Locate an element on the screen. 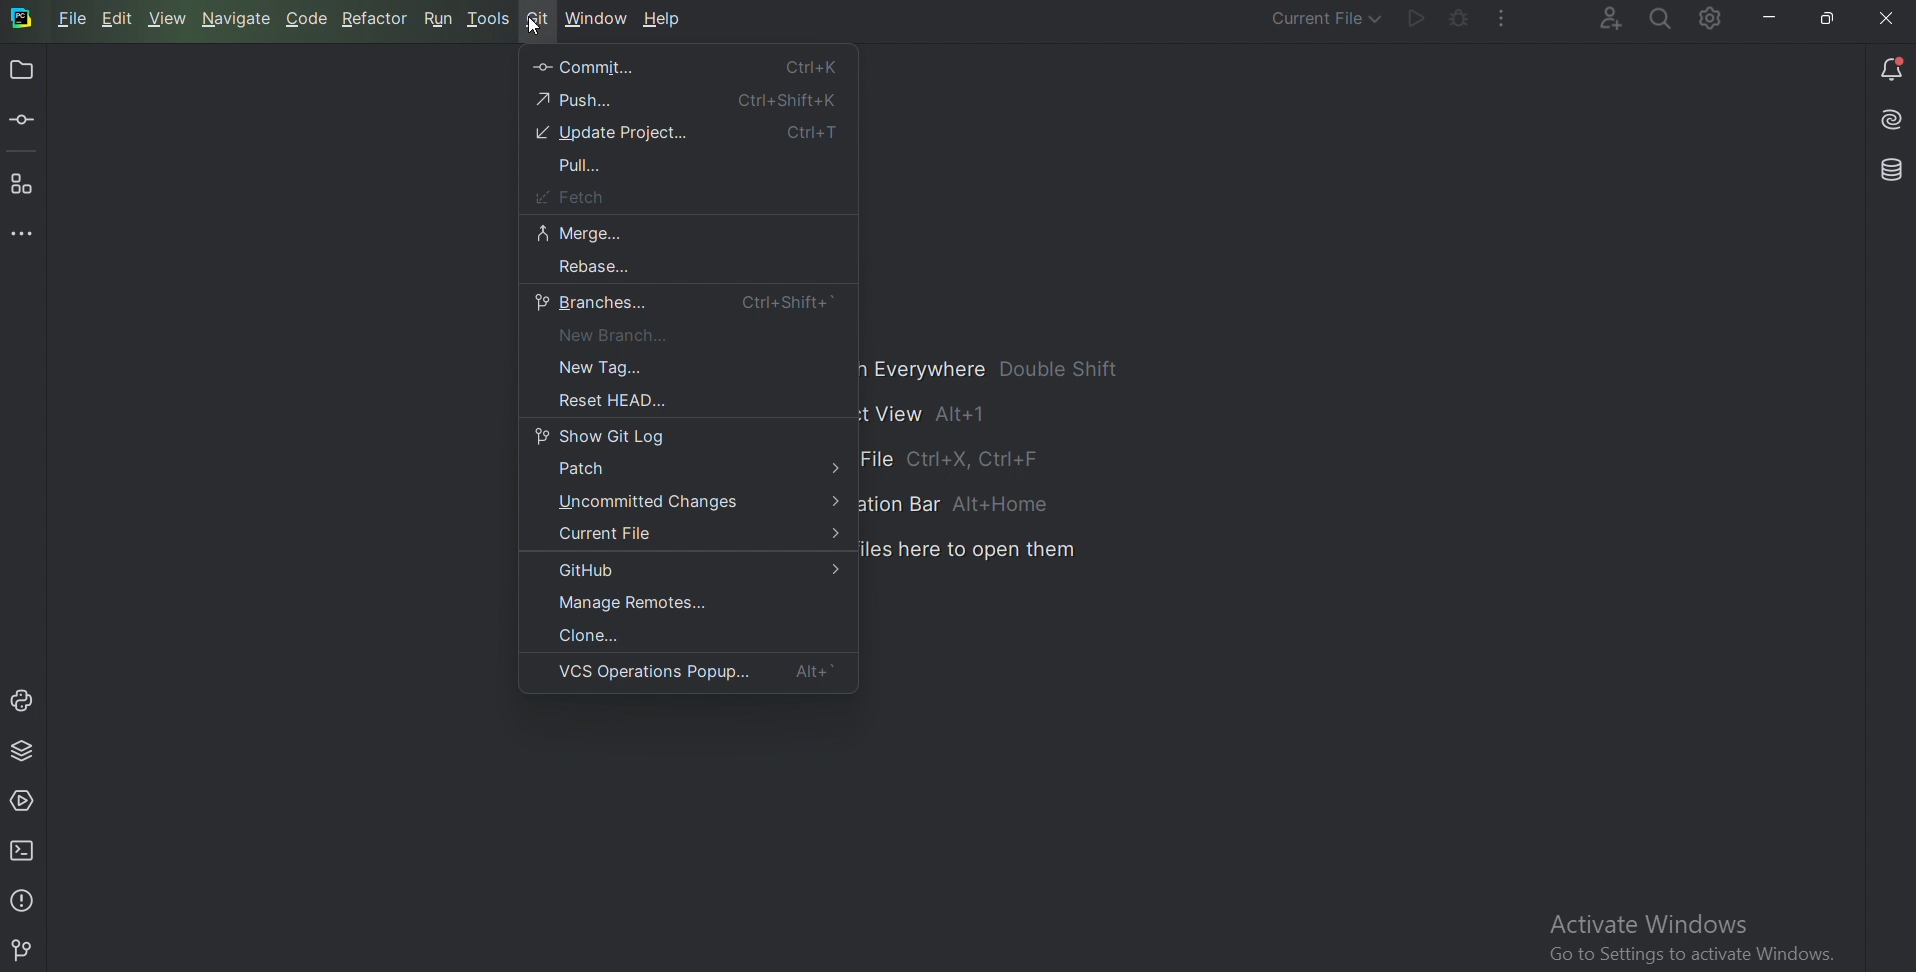 The height and width of the screenshot is (972, 1916). Minimize is located at coordinates (1763, 17).